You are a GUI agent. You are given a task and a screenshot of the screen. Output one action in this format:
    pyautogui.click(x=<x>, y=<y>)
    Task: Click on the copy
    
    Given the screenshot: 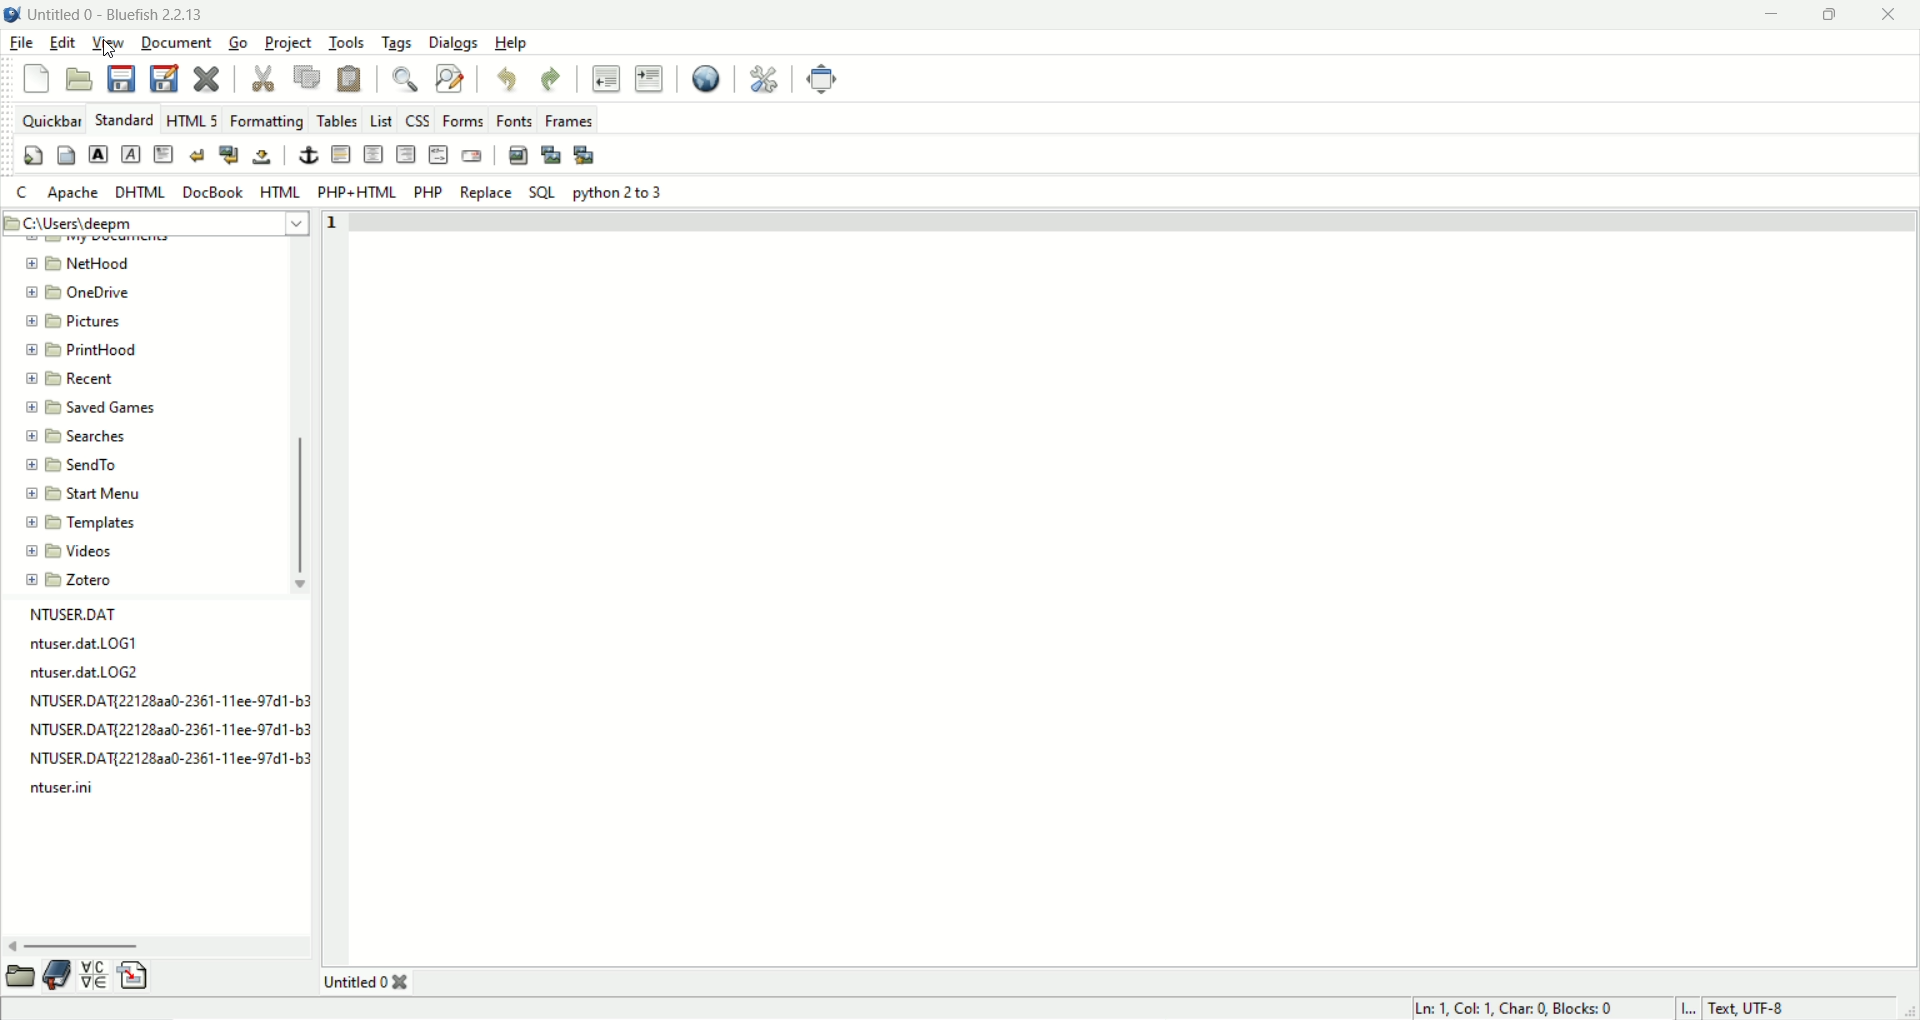 What is the action you would take?
    pyautogui.click(x=305, y=76)
    